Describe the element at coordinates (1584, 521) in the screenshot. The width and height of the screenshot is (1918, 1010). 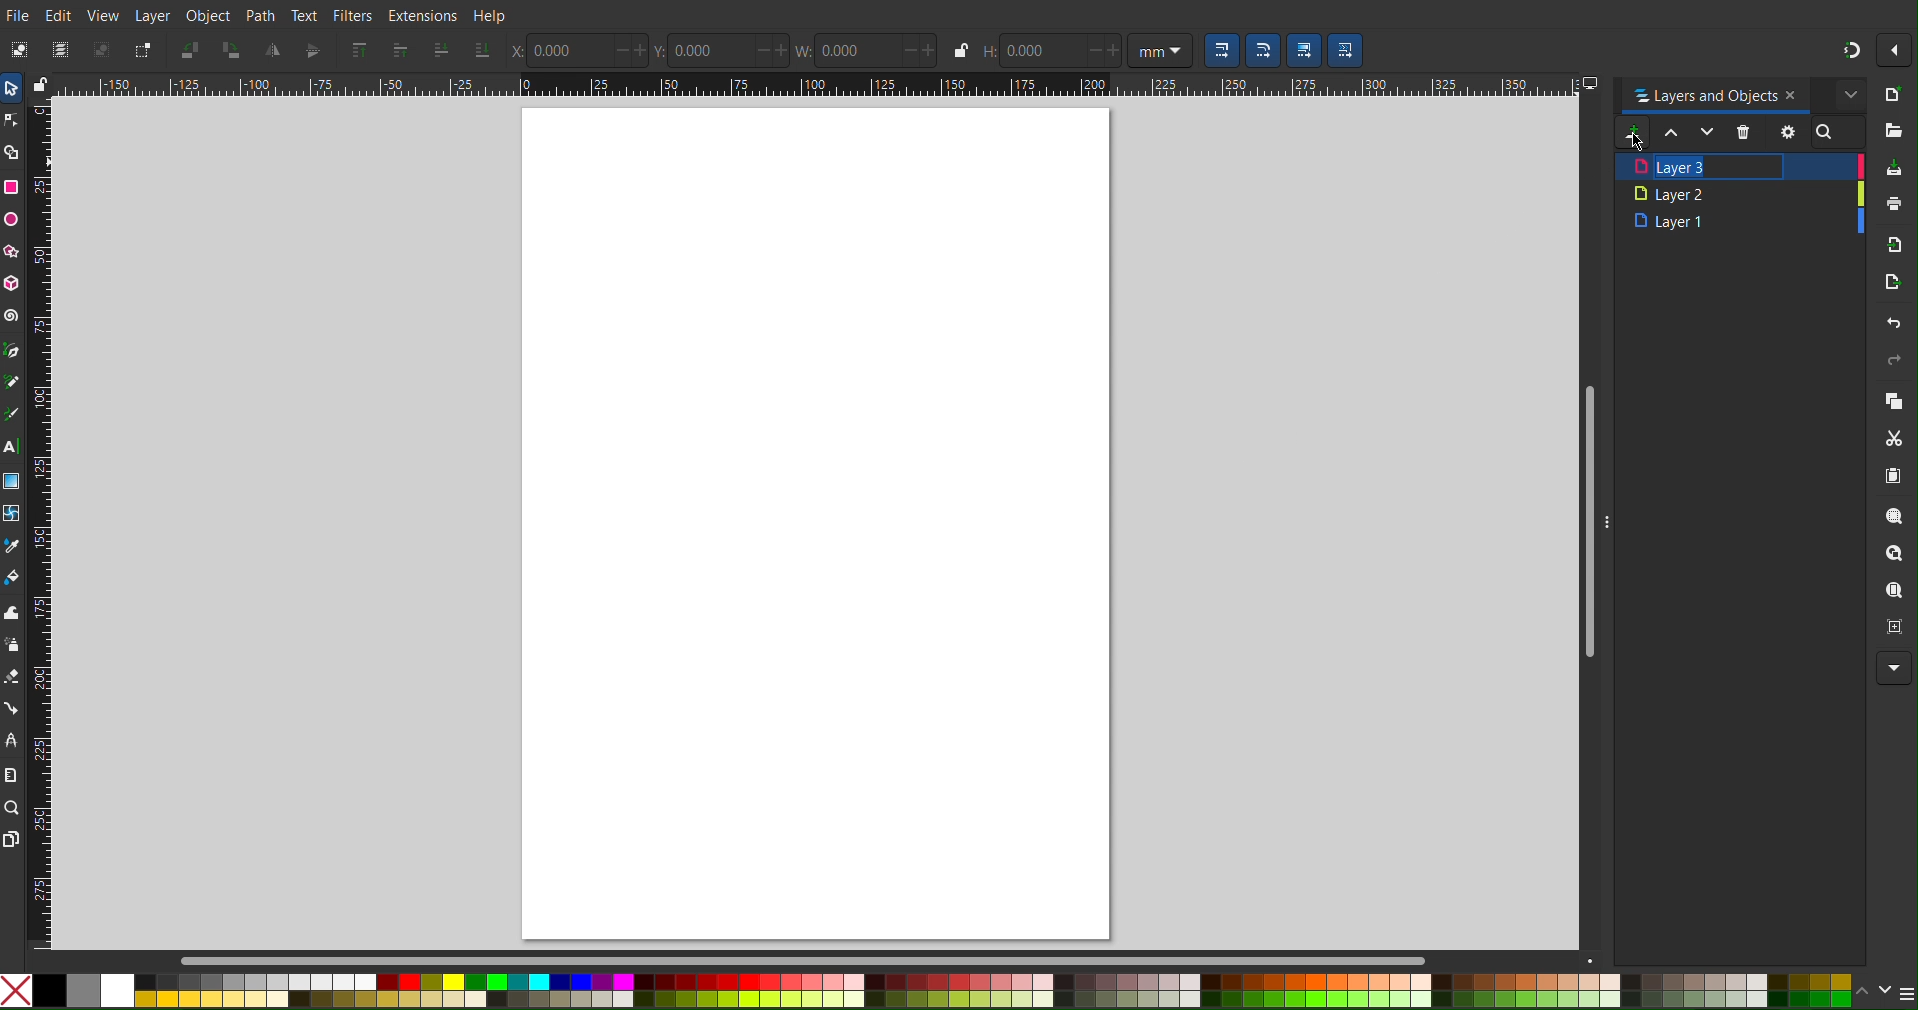
I see `Scrollbar` at that location.